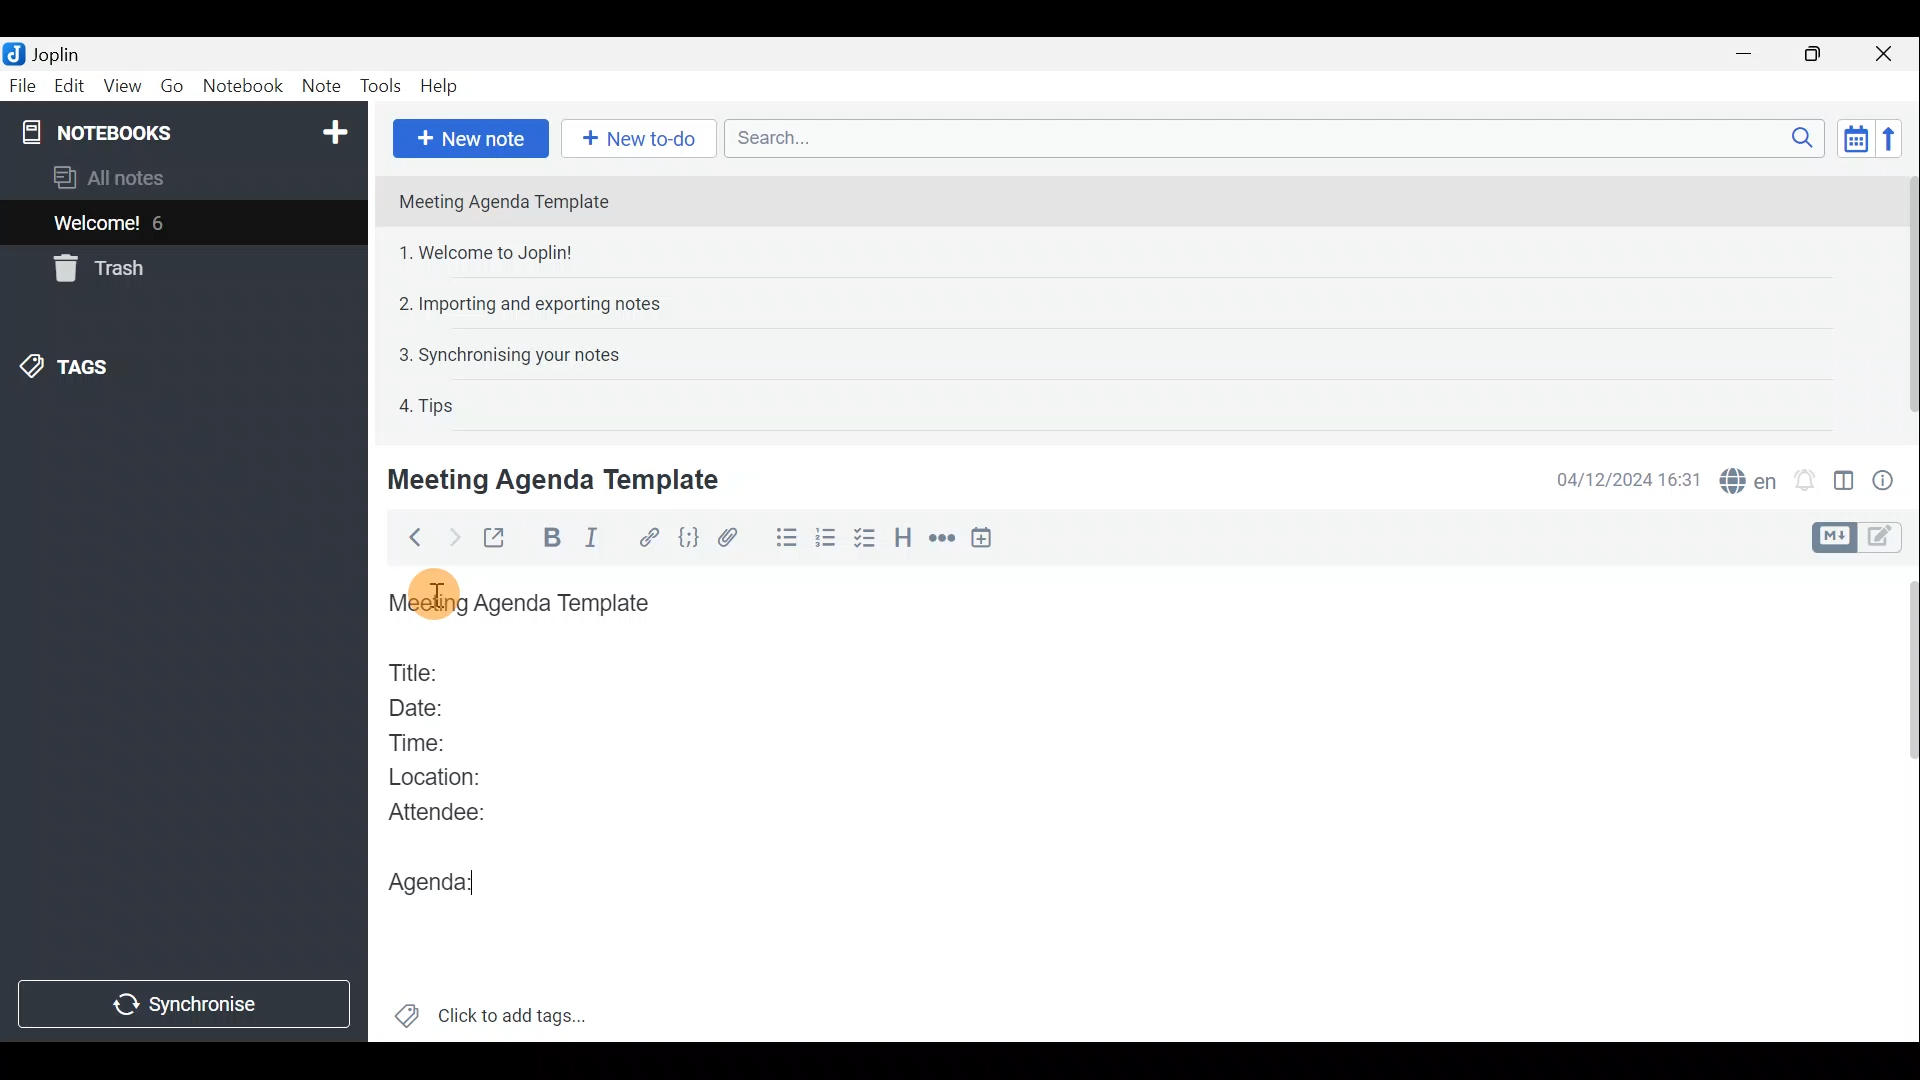 The height and width of the screenshot is (1080, 1920). What do you see at coordinates (1852, 136) in the screenshot?
I see `Toggle sort order` at bounding box center [1852, 136].